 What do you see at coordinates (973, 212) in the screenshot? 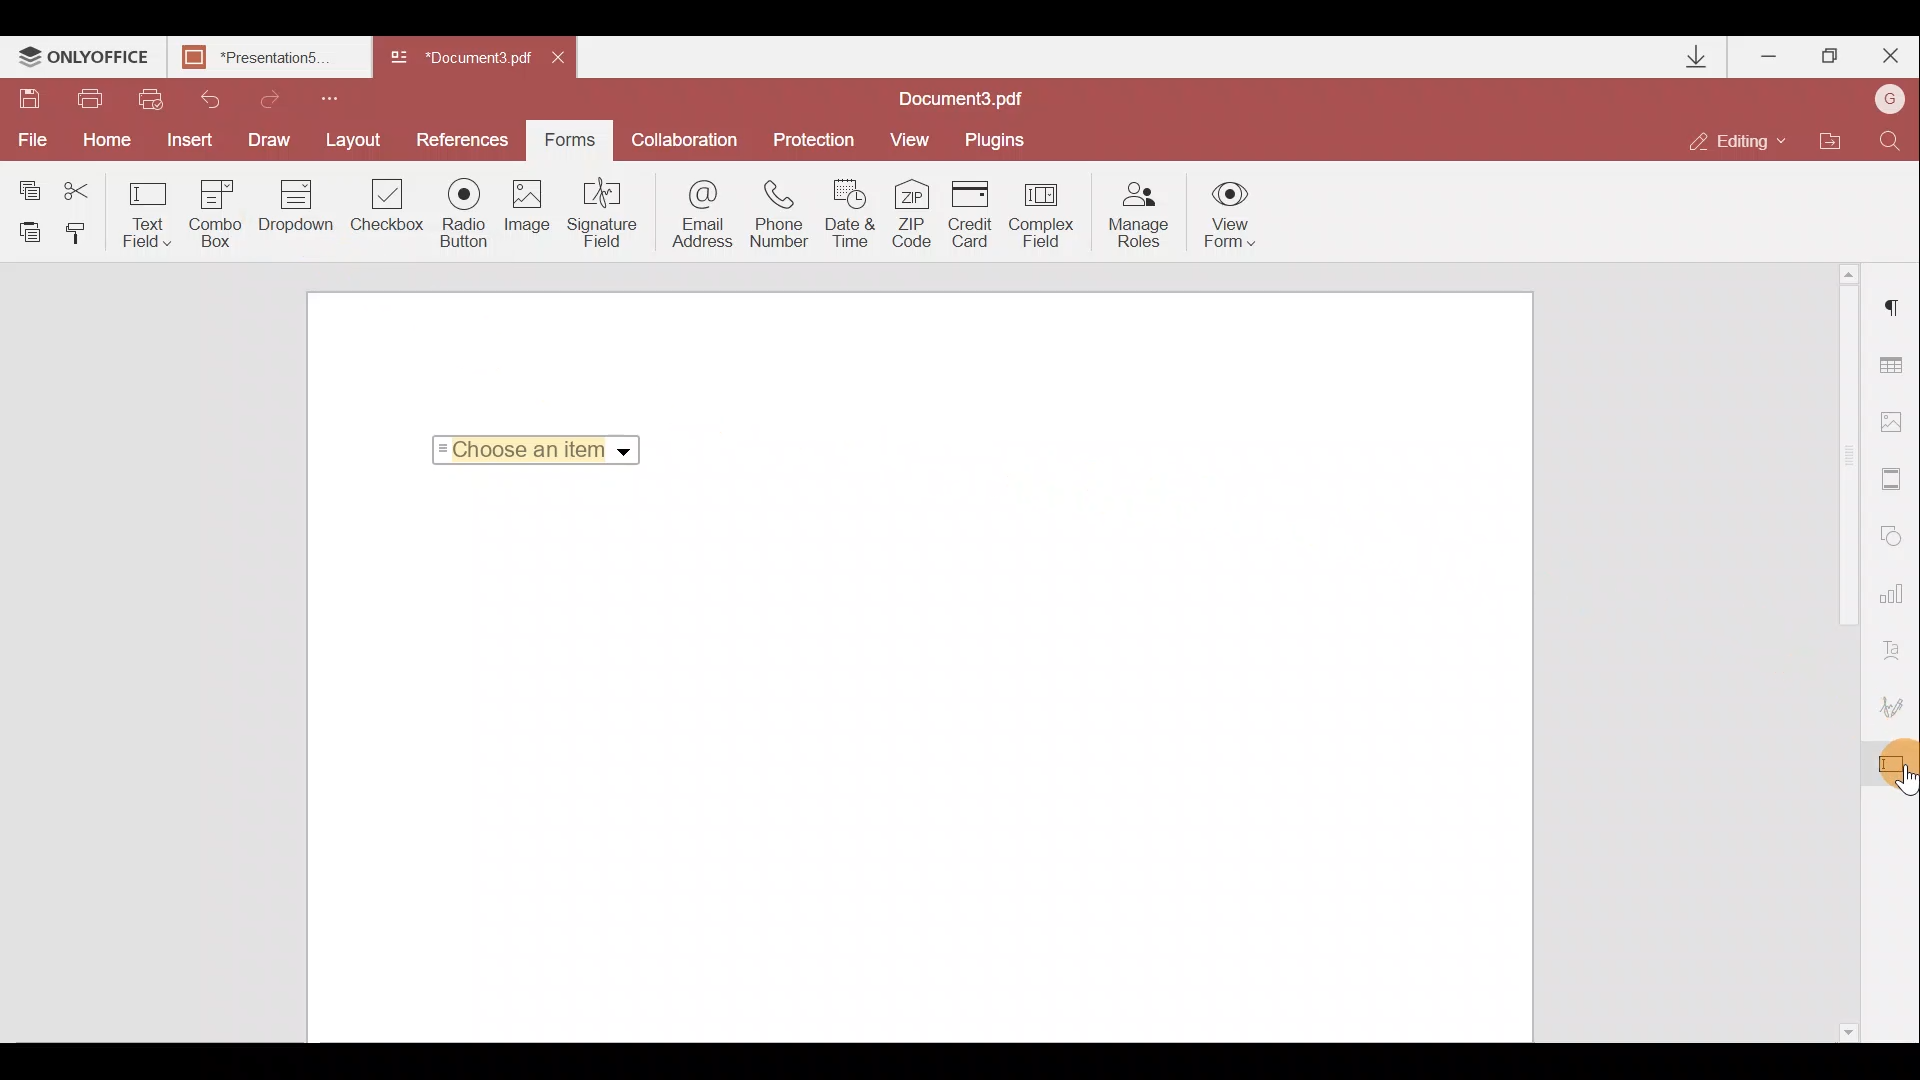
I see `Credit card` at bounding box center [973, 212].